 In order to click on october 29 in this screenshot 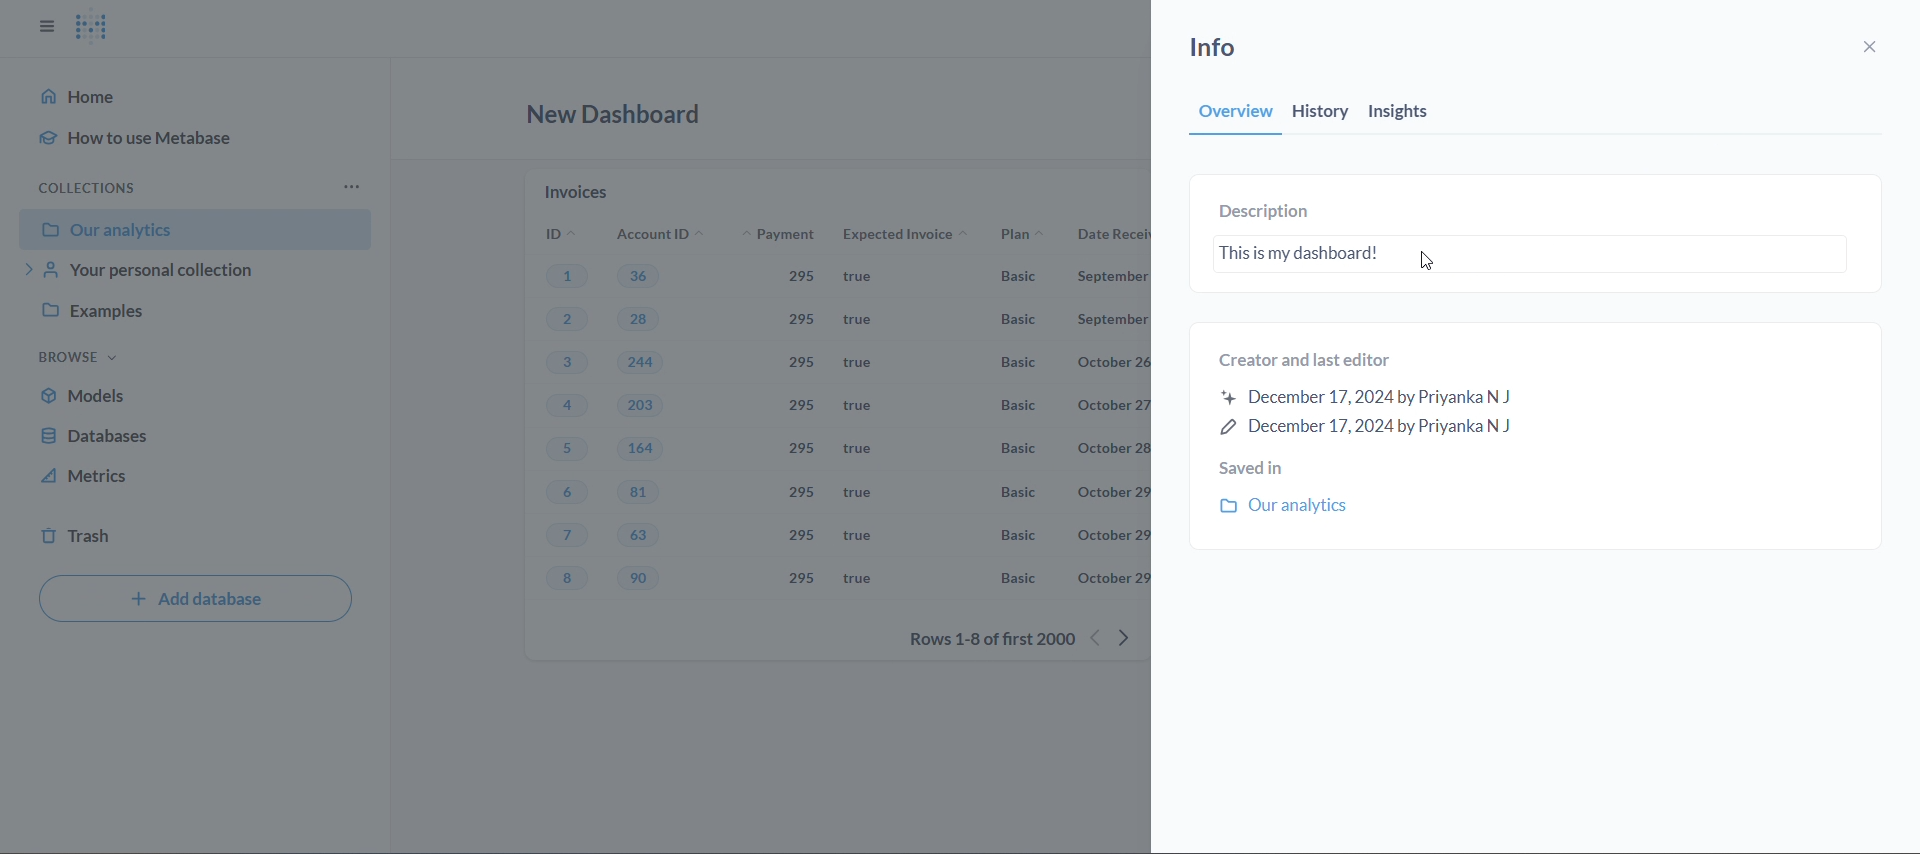, I will do `click(1111, 492)`.